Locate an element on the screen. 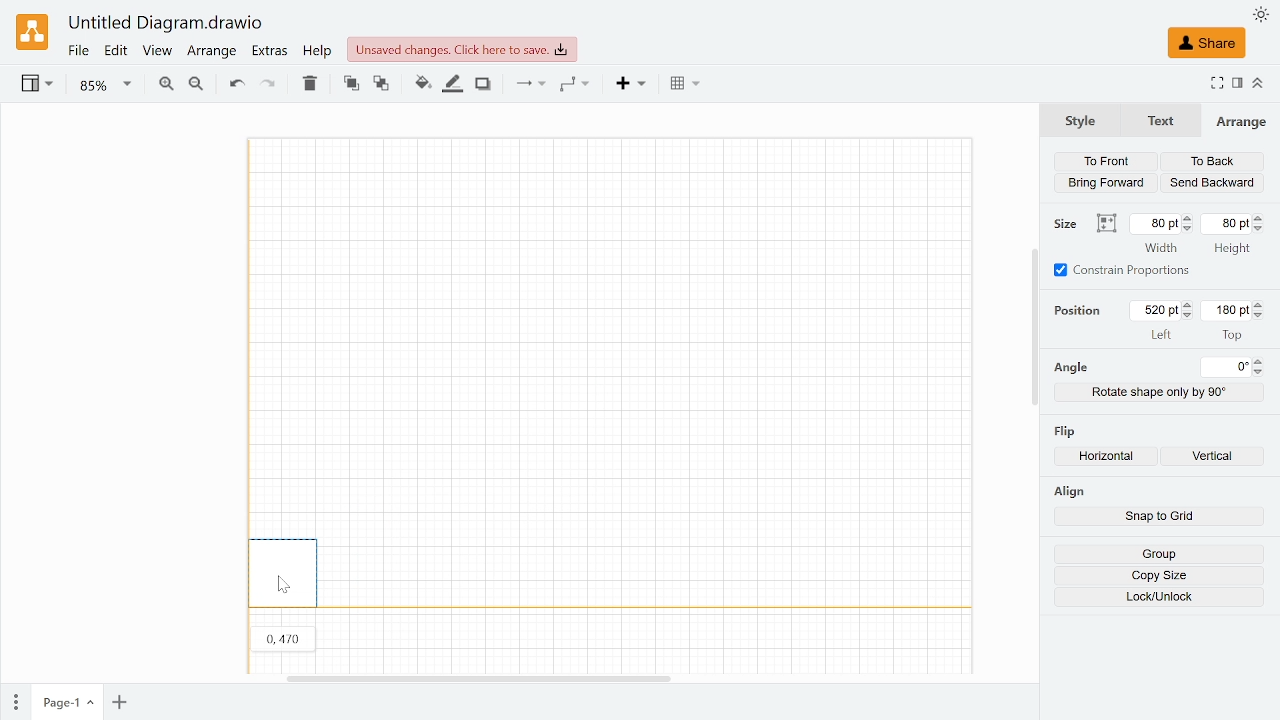 The width and height of the screenshot is (1280, 720). Increase width is located at coordinates (1189, 218).